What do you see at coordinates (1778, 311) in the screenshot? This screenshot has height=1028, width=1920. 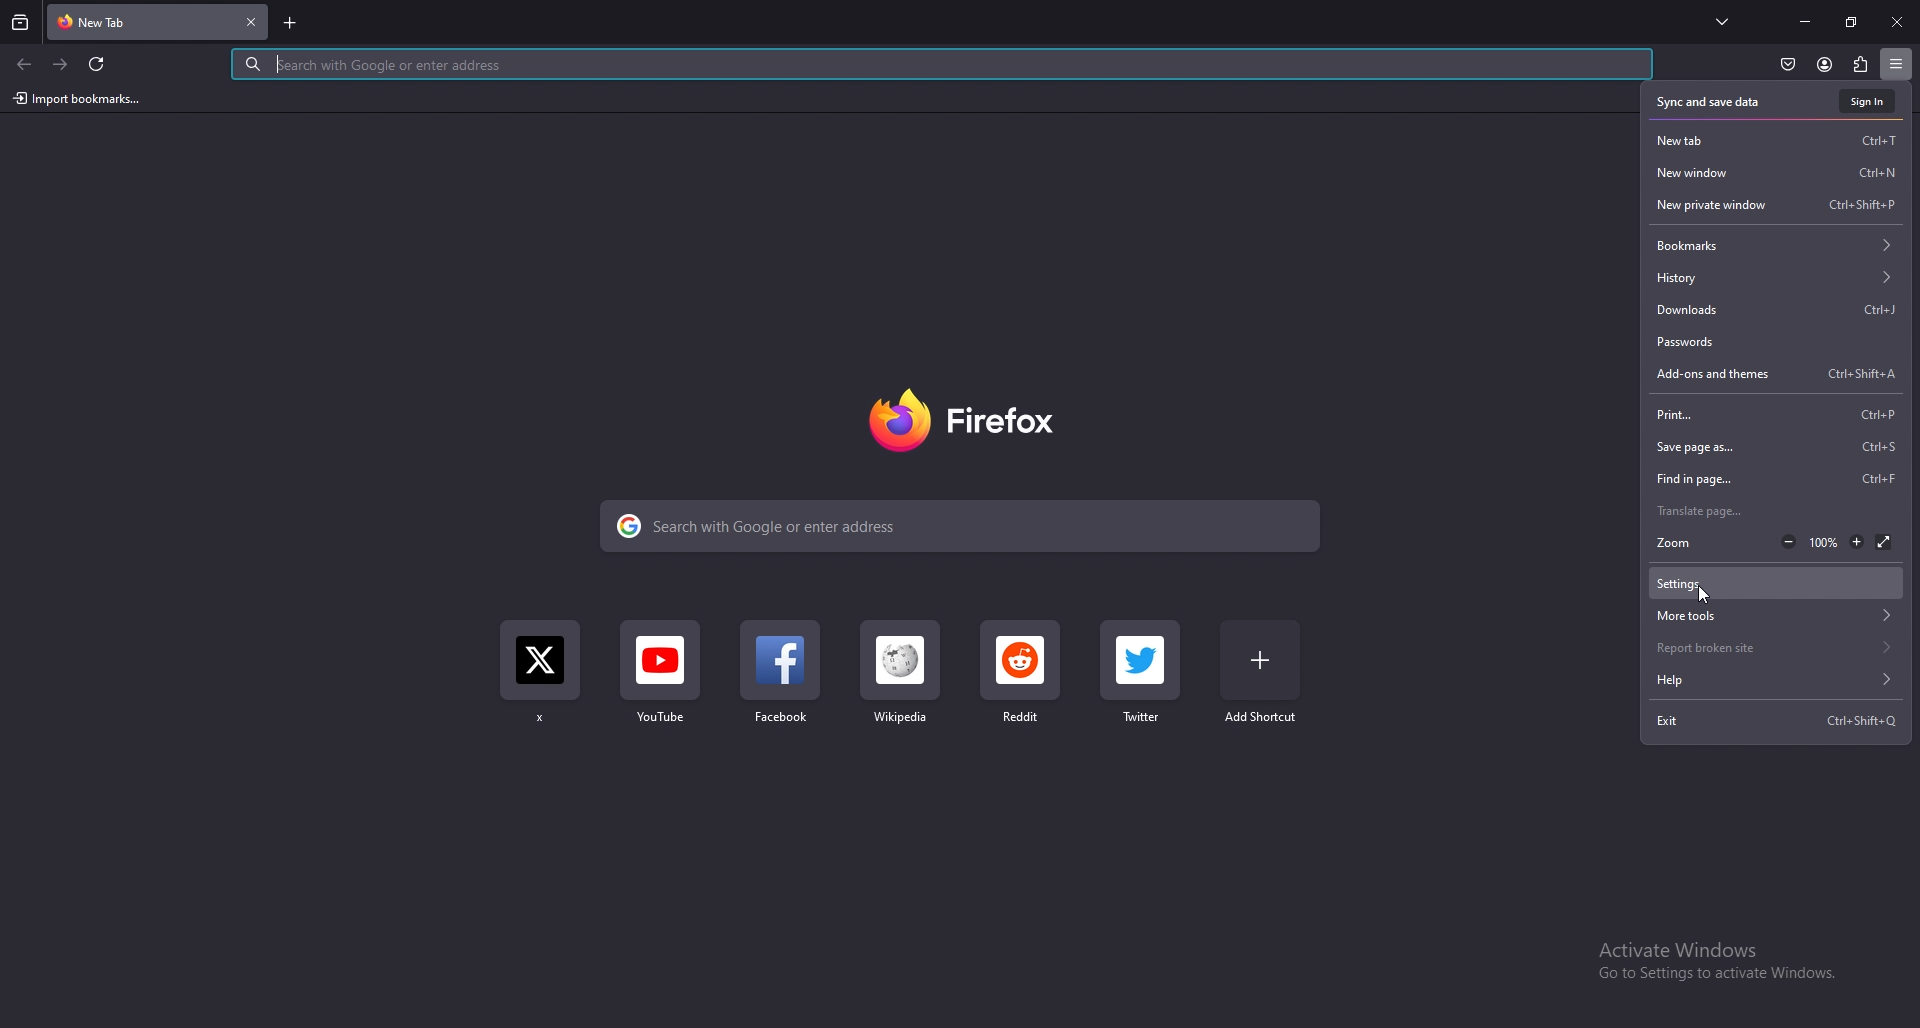 I see `downloads` at bounding box center [1778, 311].